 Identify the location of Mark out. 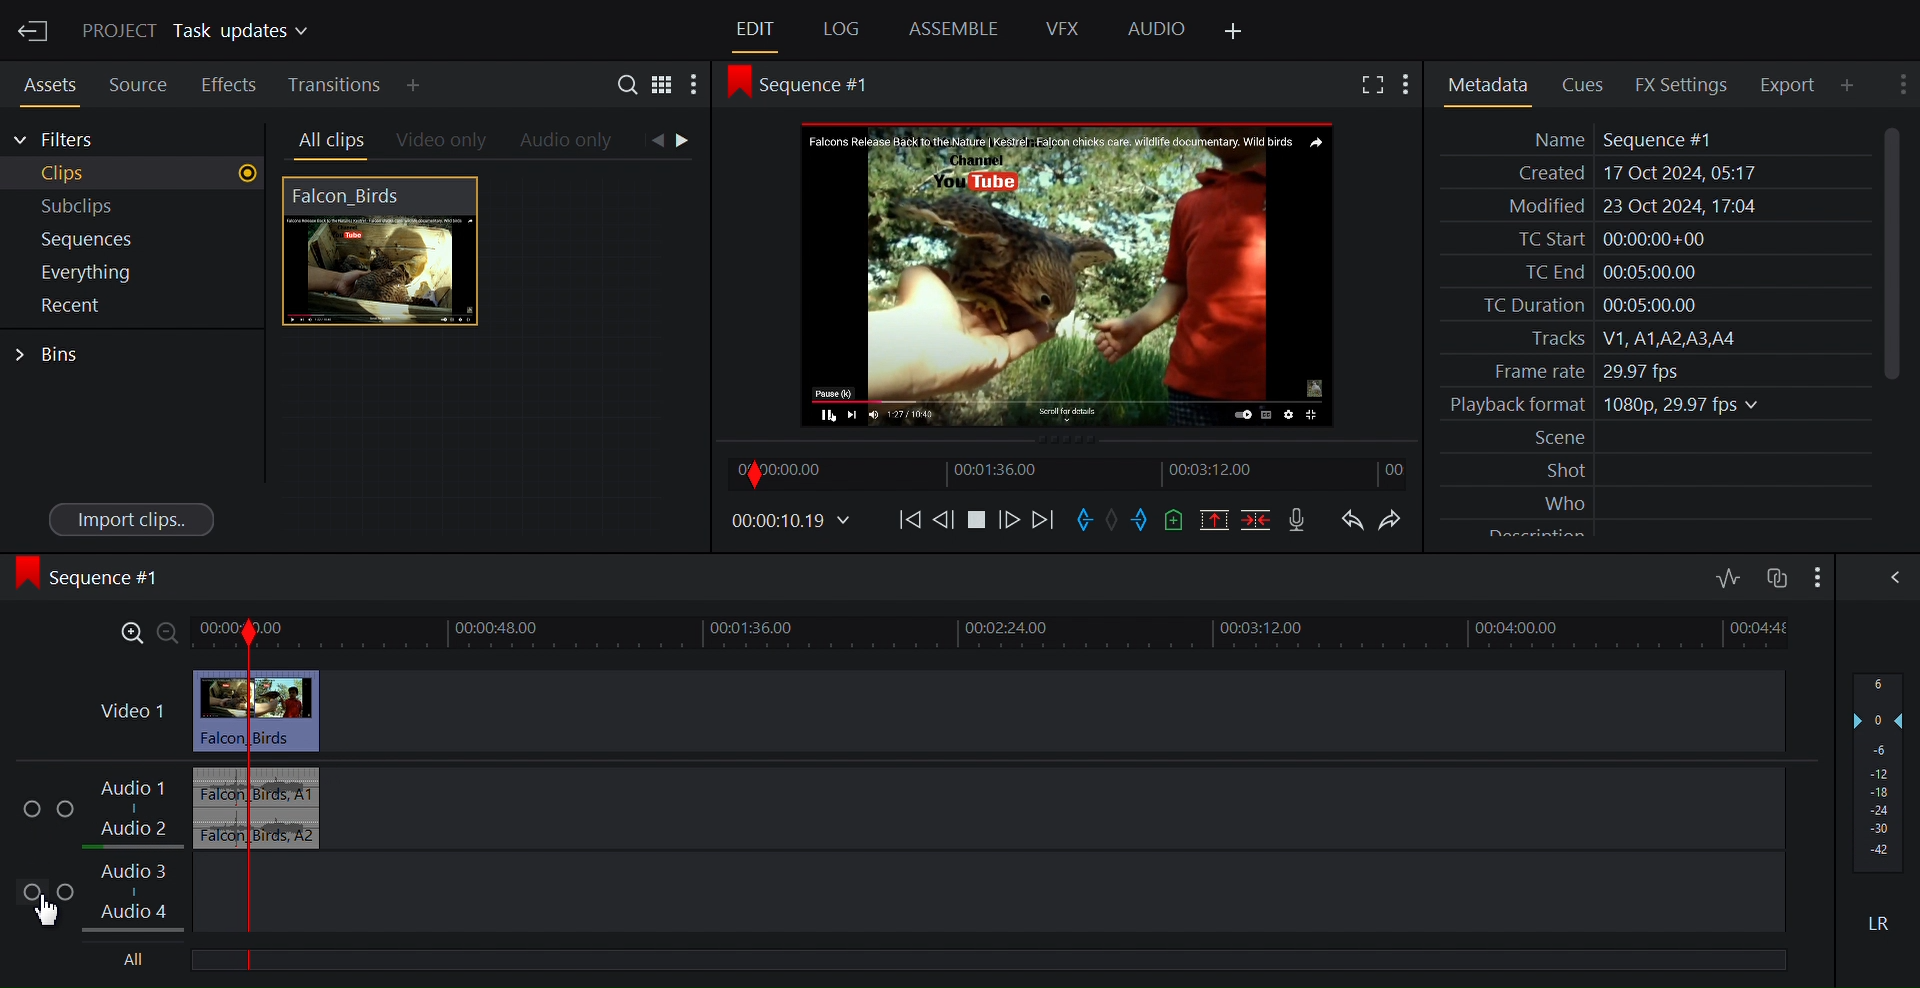
(1143, 519).